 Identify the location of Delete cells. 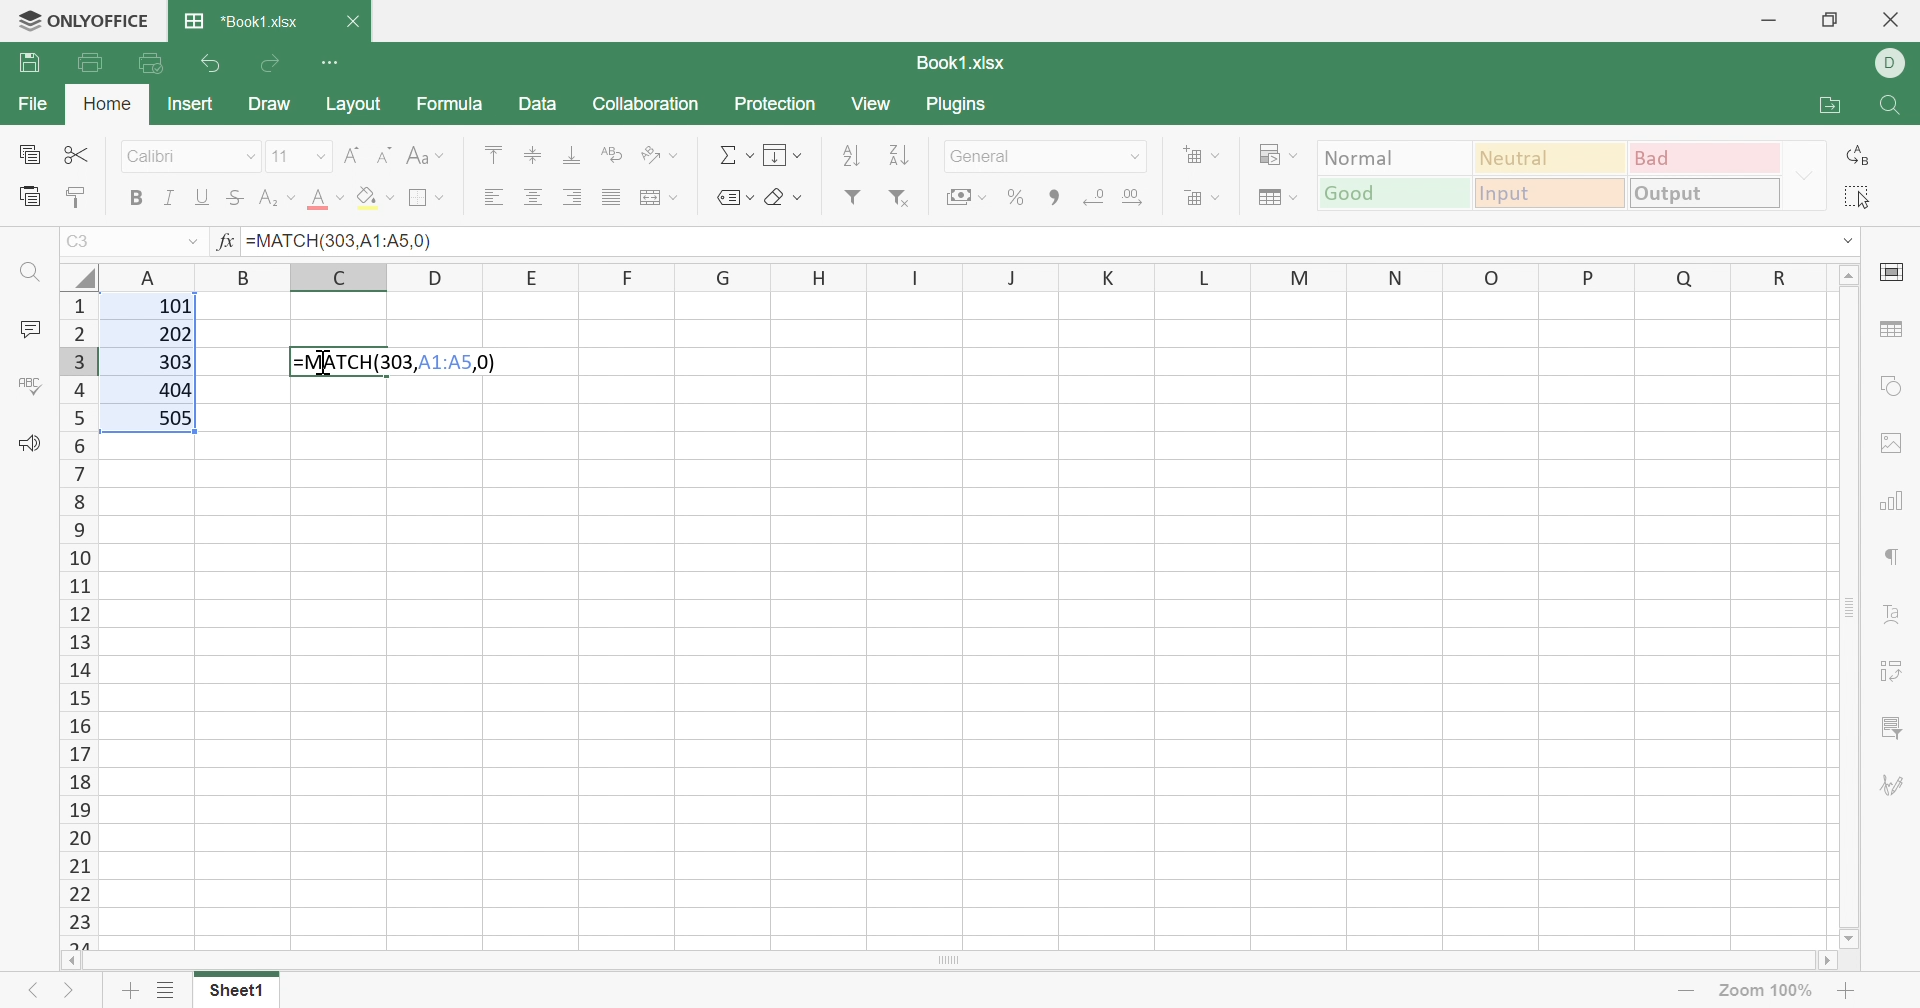
(1203, 198).